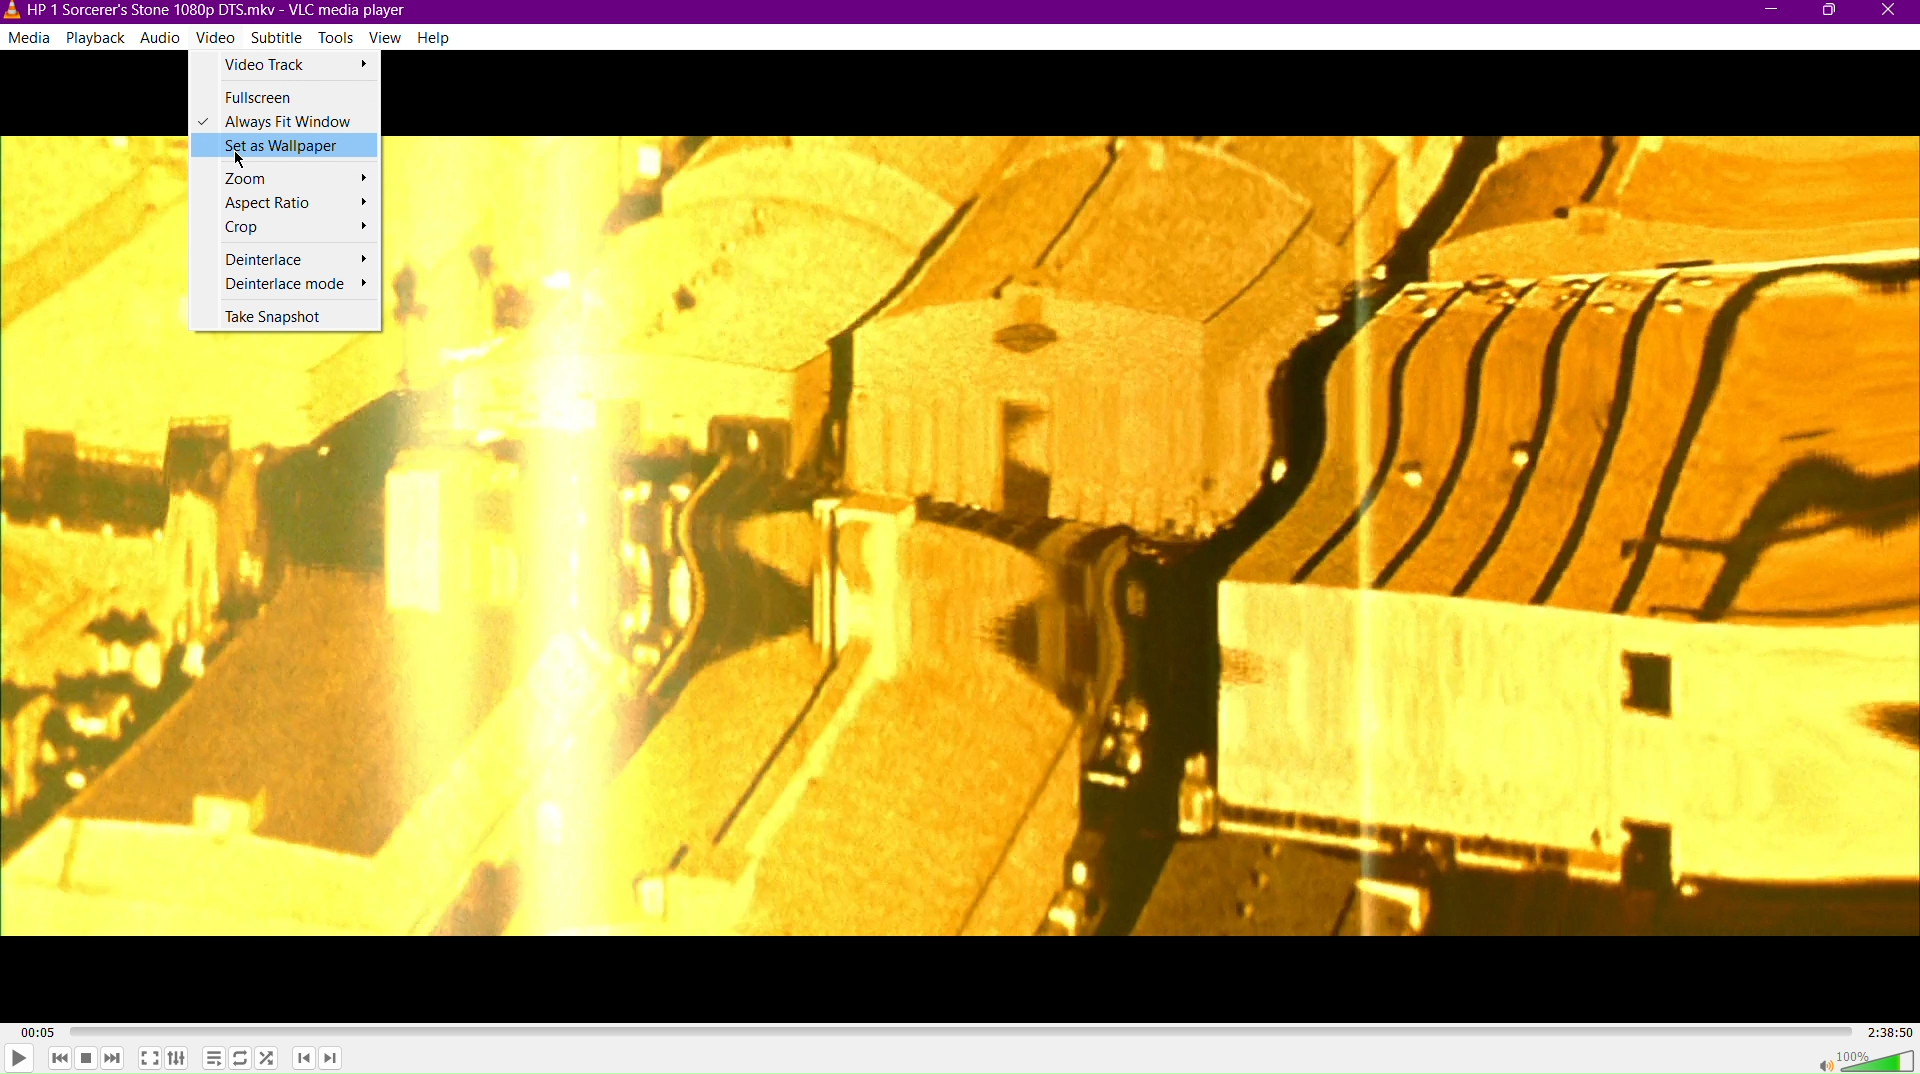 This screenshot has height=1074, width=1920. Describe the element at coordinates (285, 122) in the screenshot. I see `Always Fit Window` at that location.